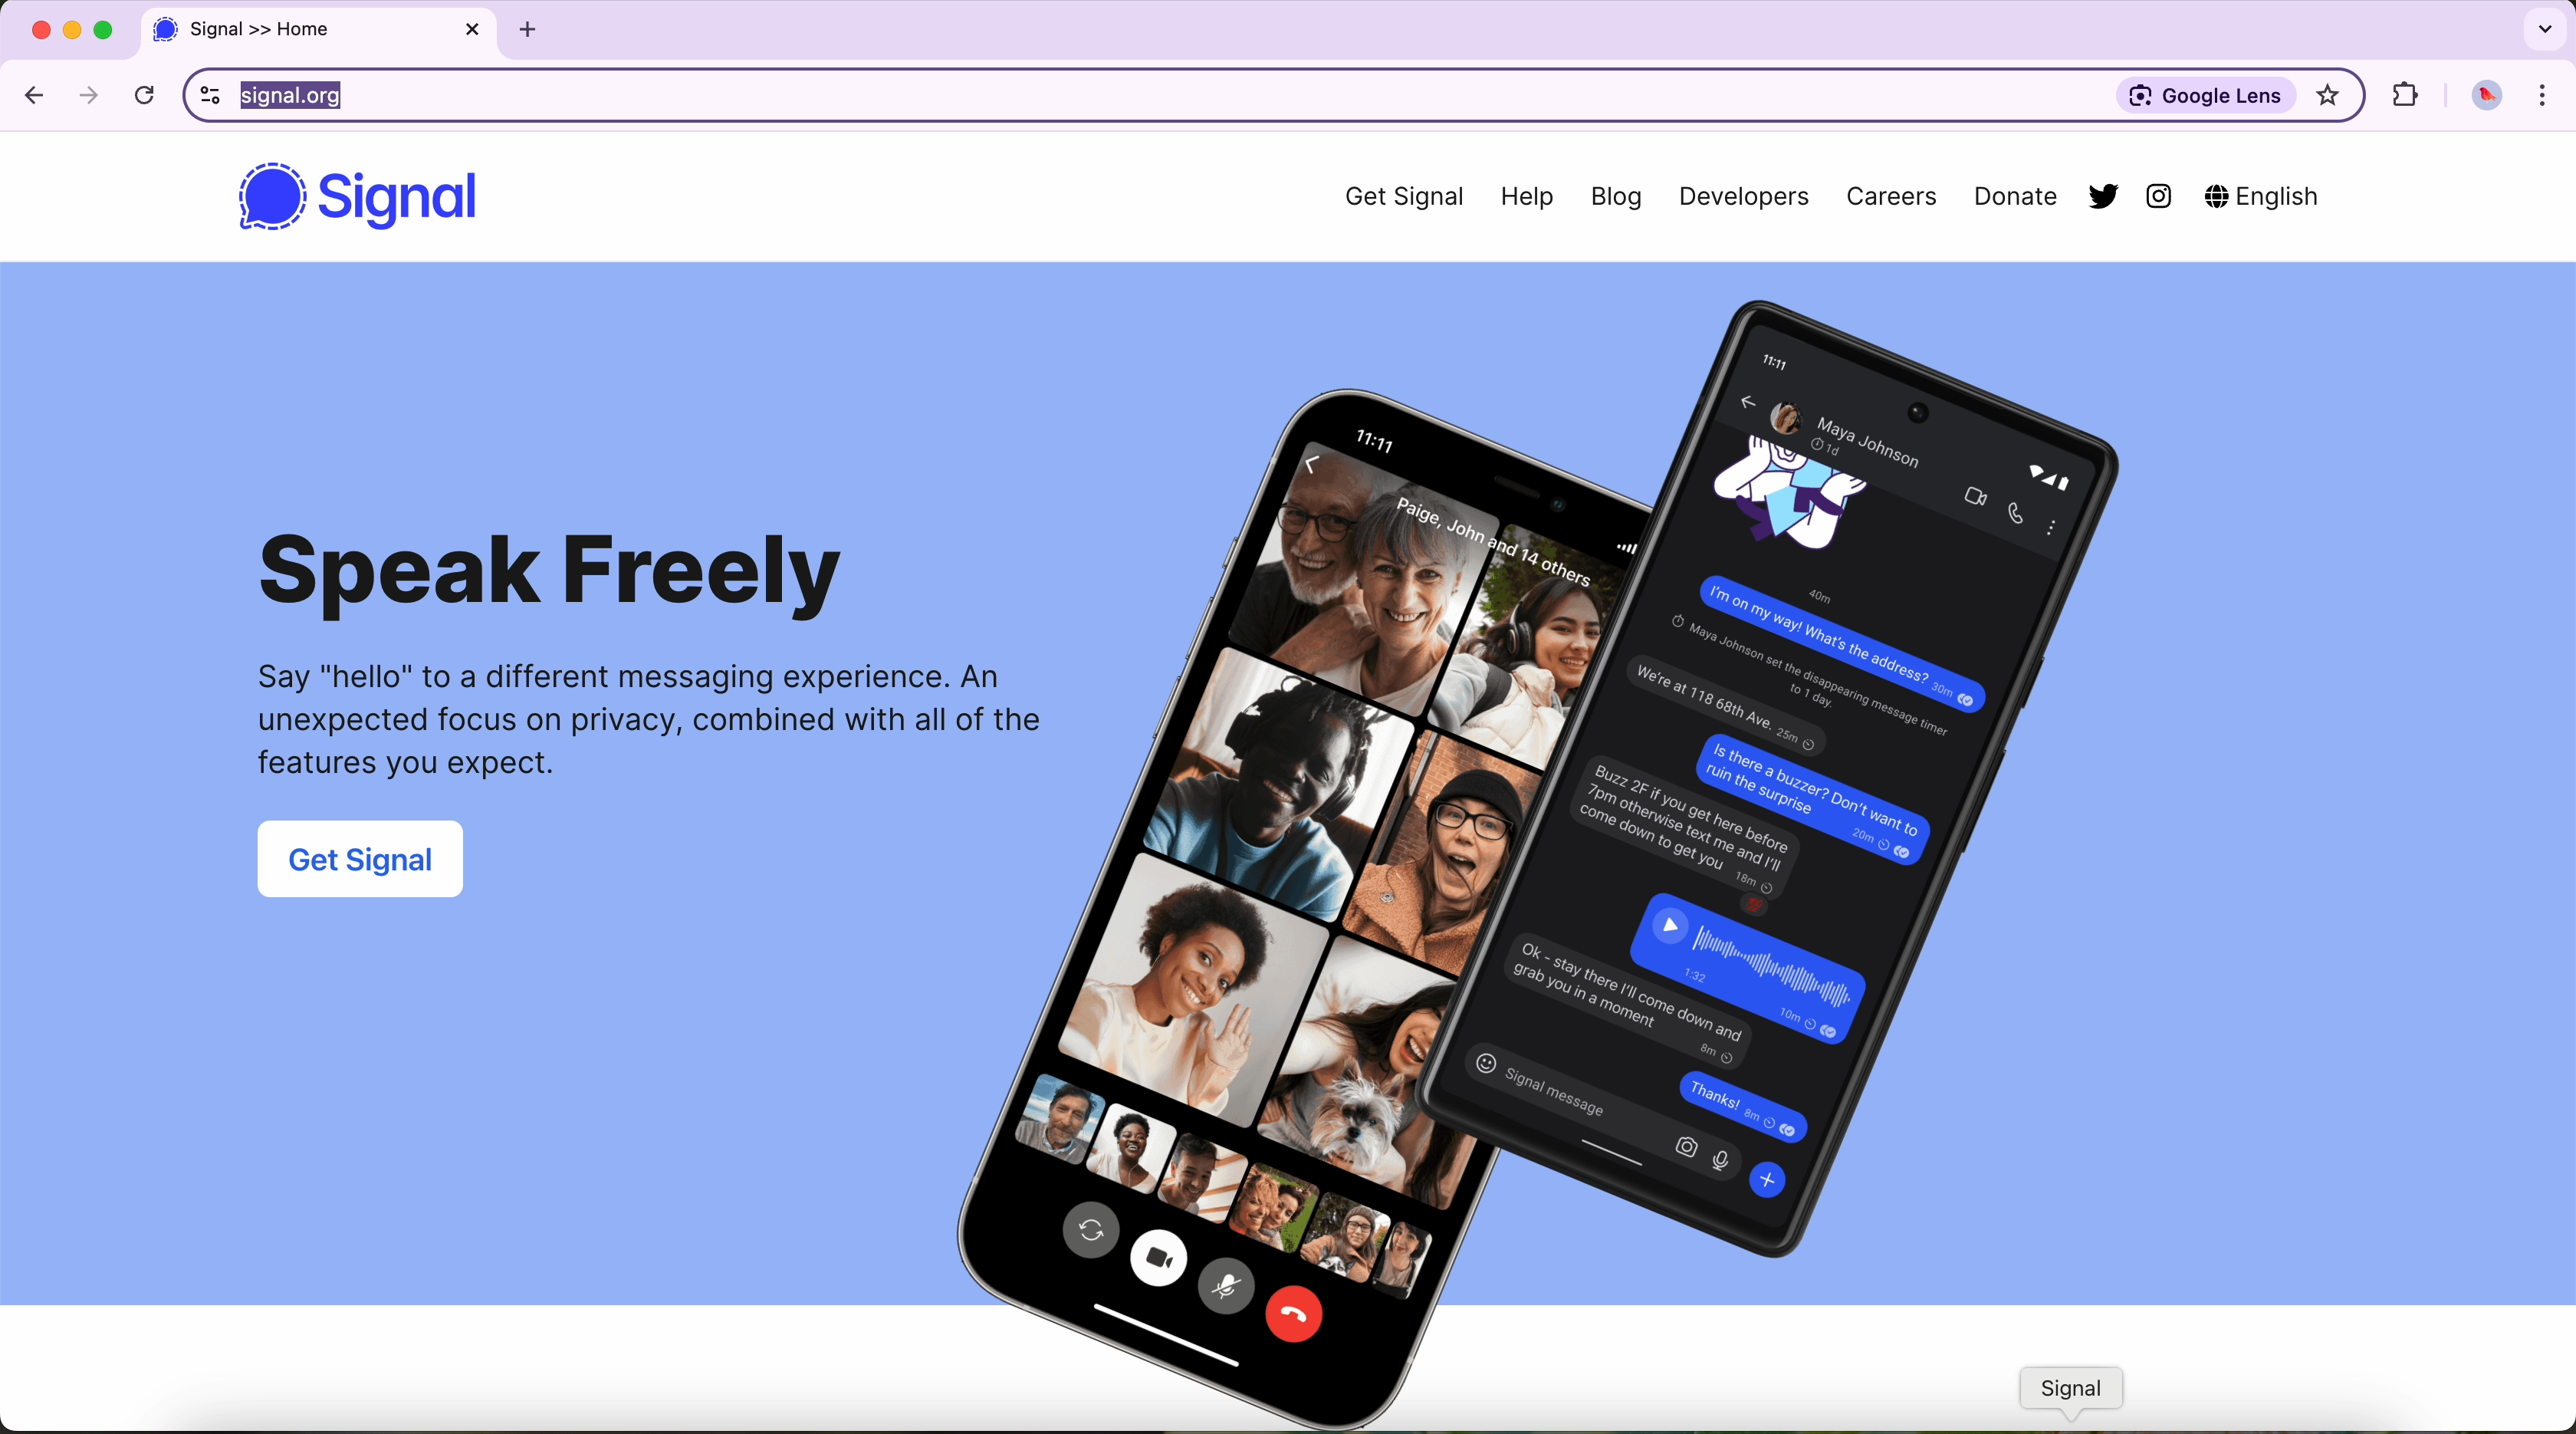 Image resolution: width=2576 pixels, height=1434 pixels. What do you see at coordinates (2266, 195) in the screenshot?
I see `English` at bounding box center [2266, 195].